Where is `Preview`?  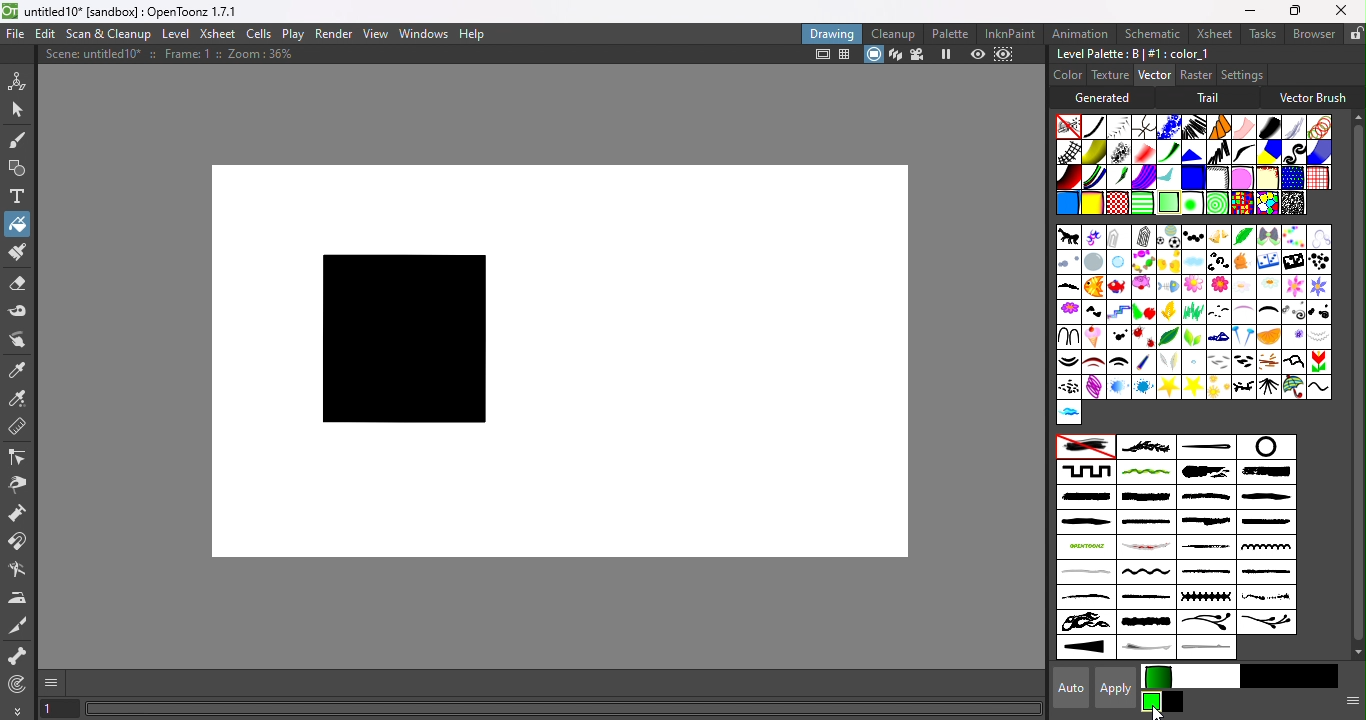 Preview is located at coordinates (978, 54).